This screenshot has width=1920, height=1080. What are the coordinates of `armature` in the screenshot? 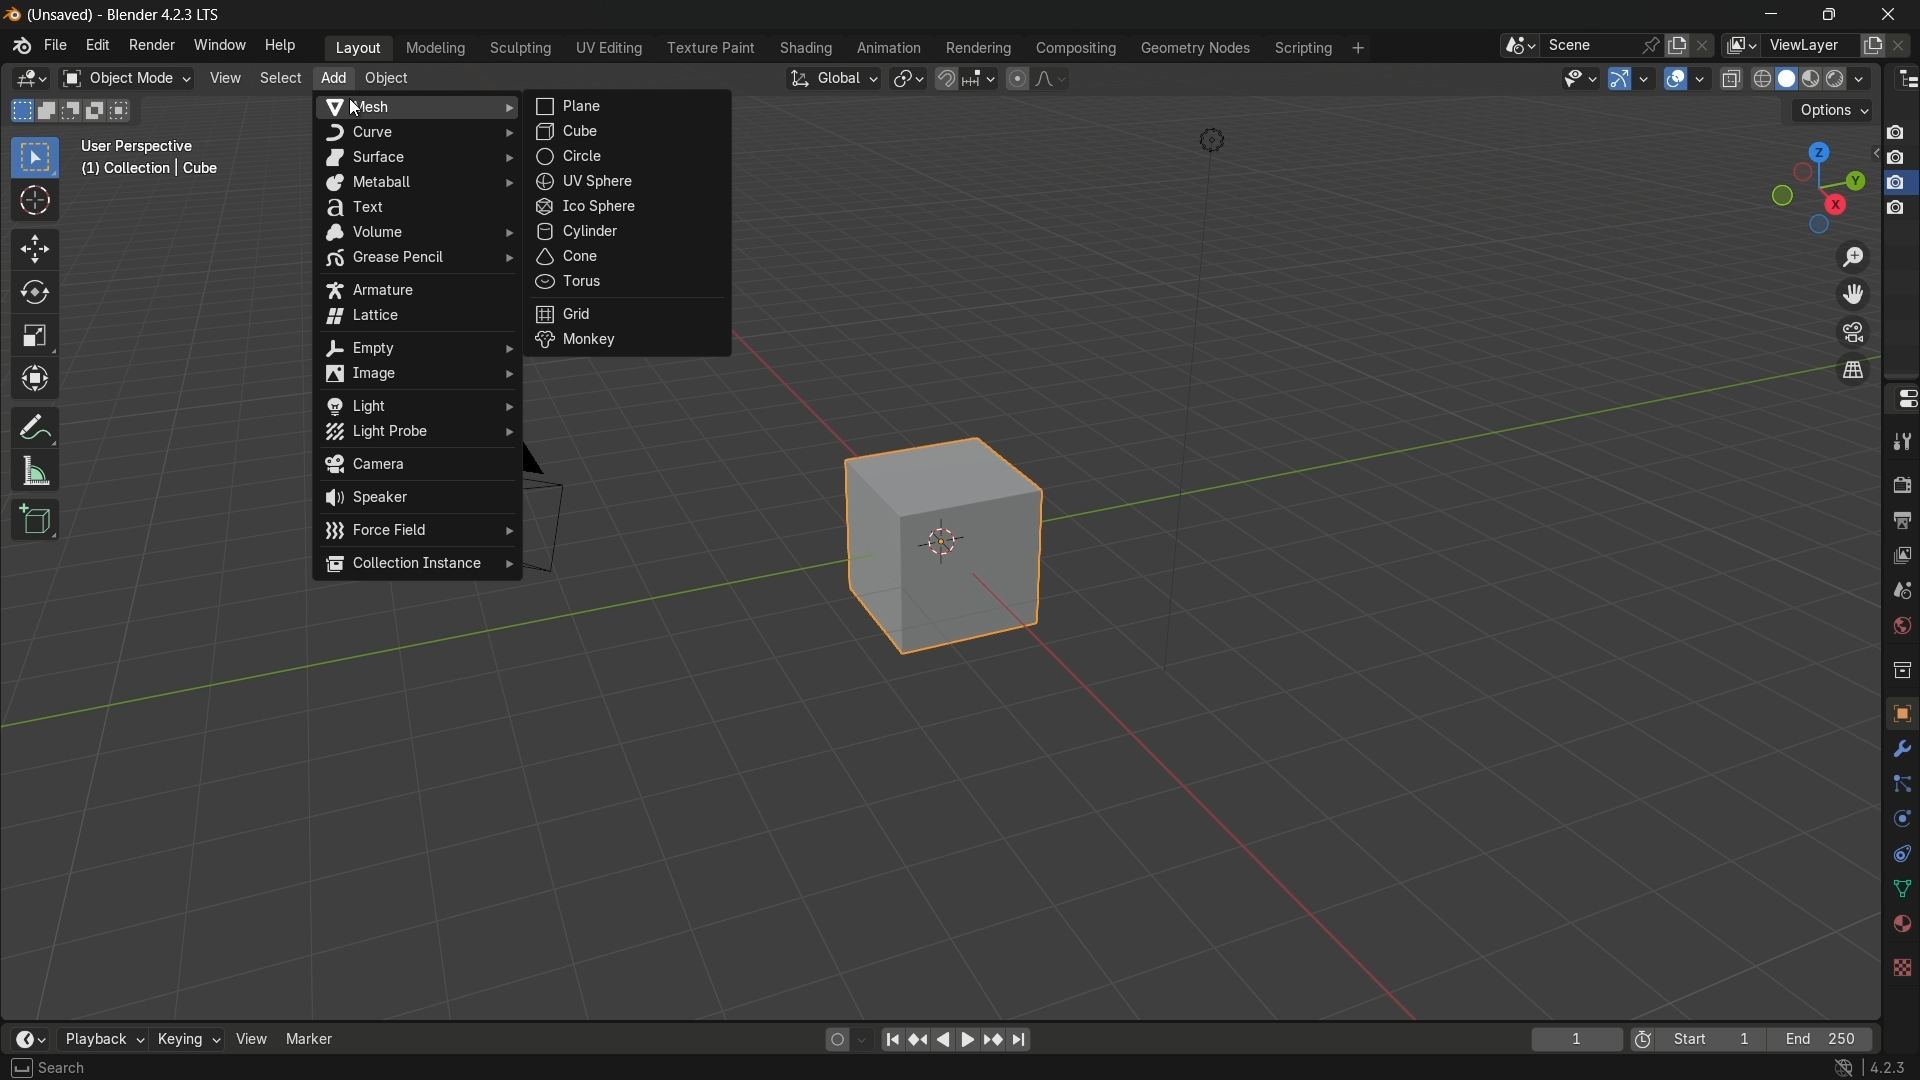 It's located at (414, 288).